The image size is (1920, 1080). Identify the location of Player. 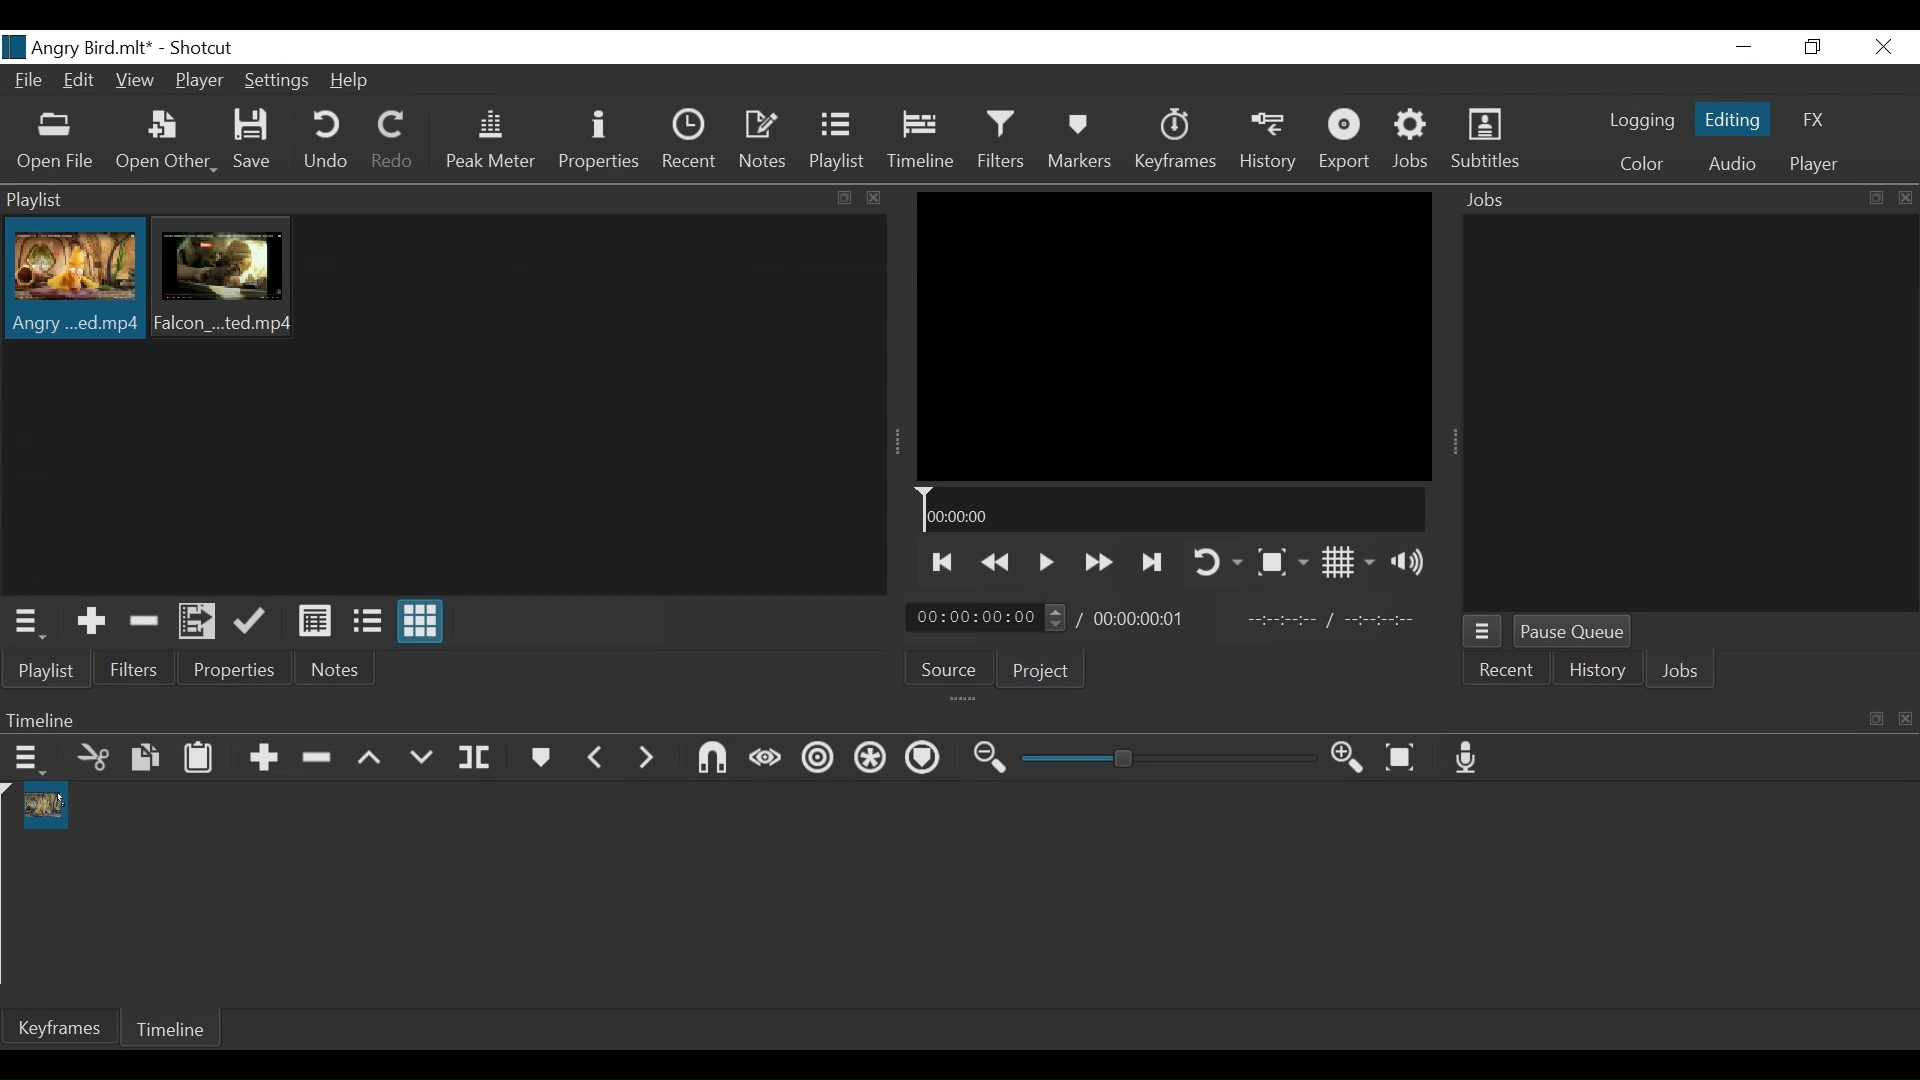
(1814, 163).